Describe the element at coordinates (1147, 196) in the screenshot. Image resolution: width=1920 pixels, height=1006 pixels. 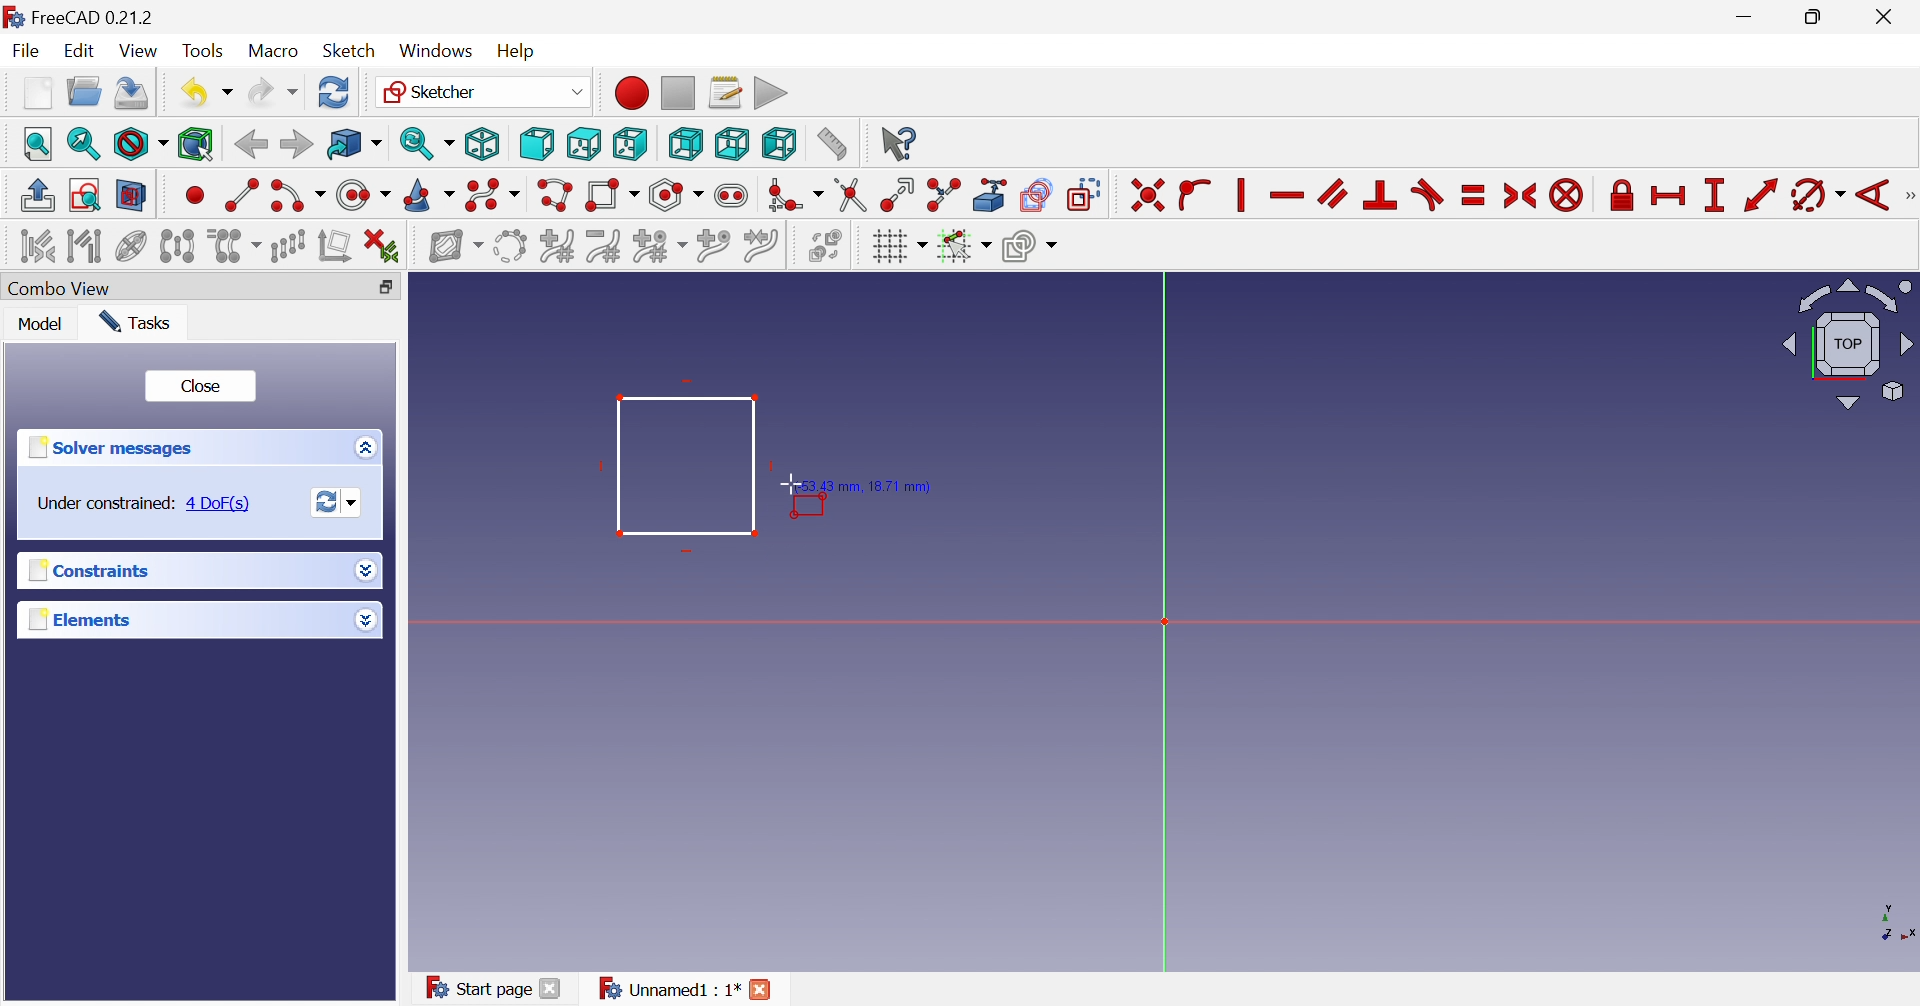
I see `Constrain coincident` at that location.